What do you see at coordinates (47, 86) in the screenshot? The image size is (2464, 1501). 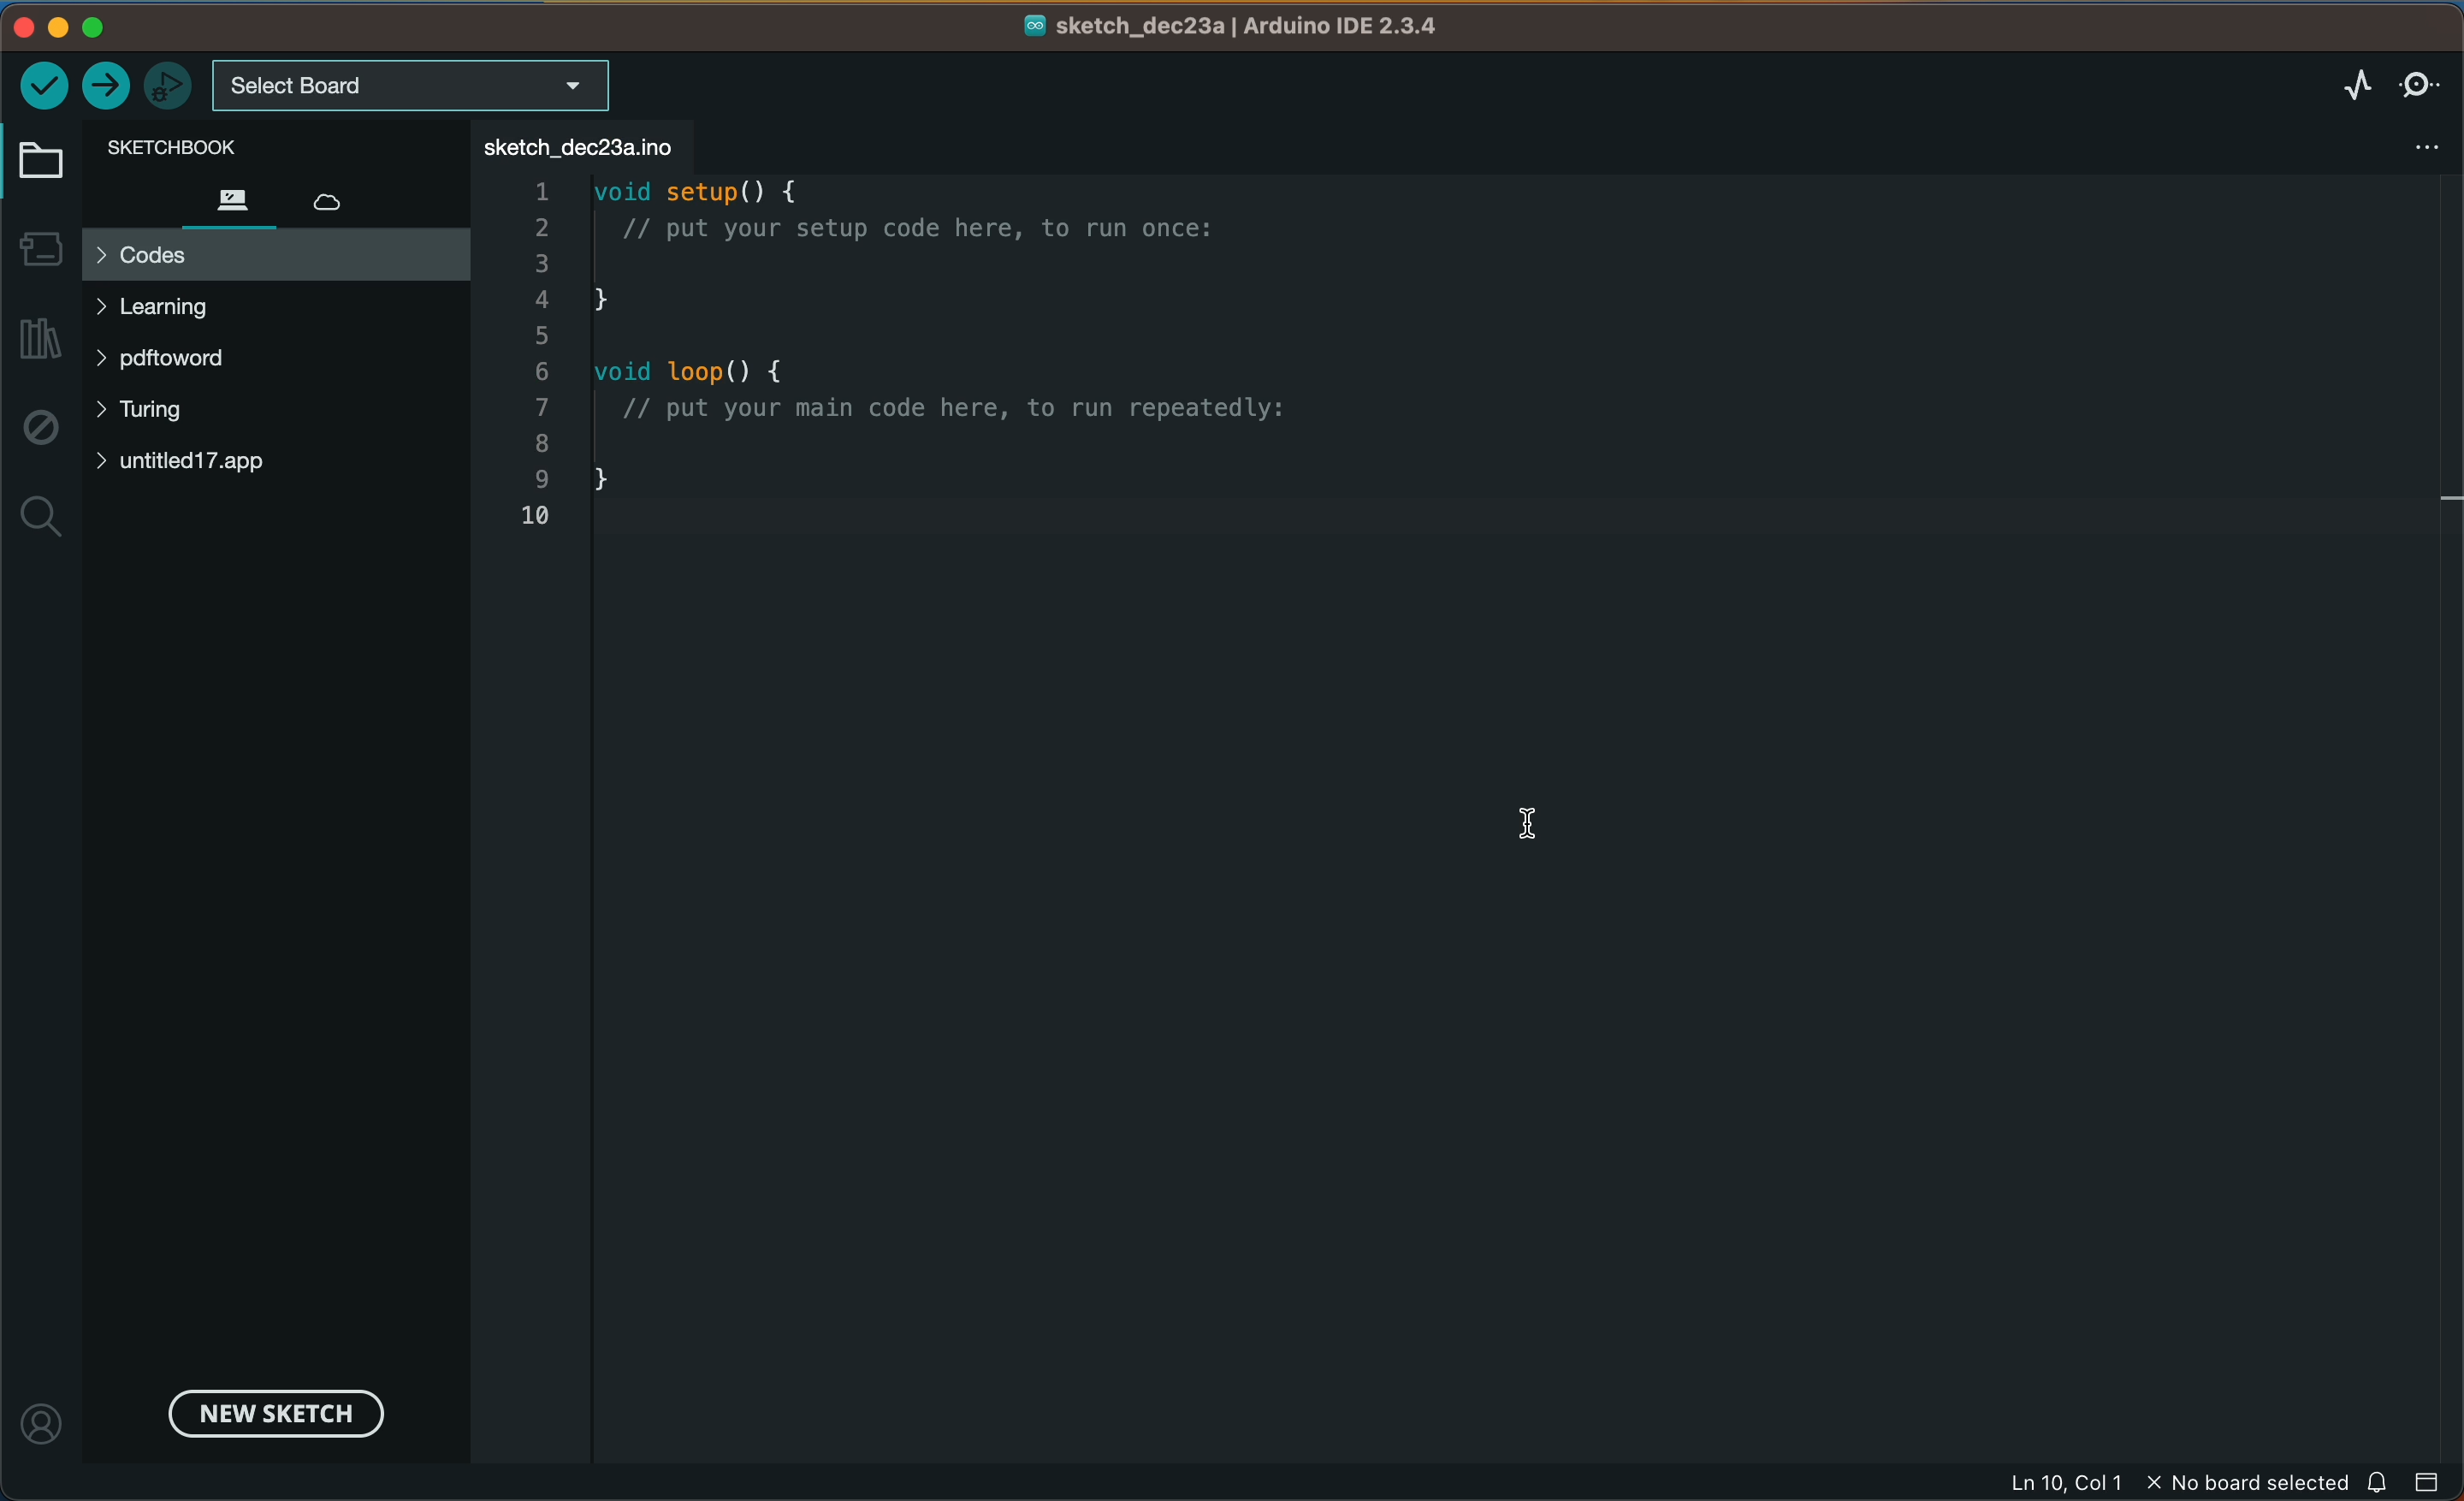 I see `verify` at bounding box center [47, 86].